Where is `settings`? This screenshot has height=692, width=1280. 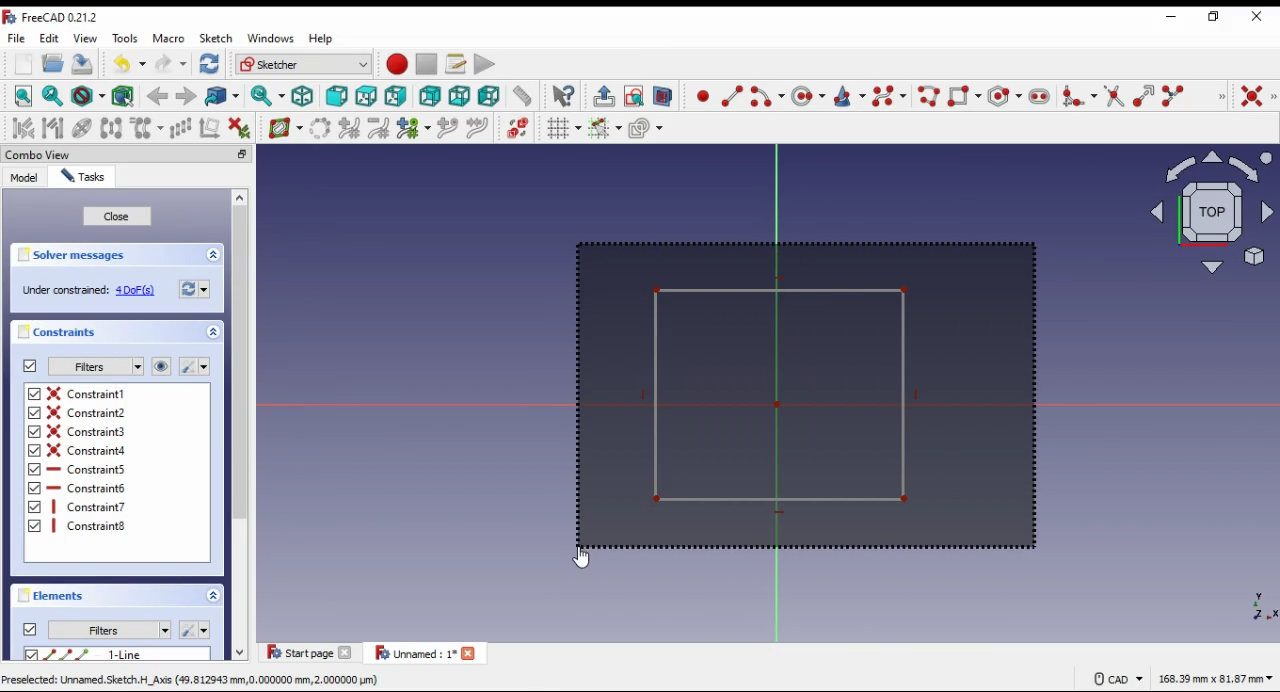
settings is located at coordinates (194, 366).